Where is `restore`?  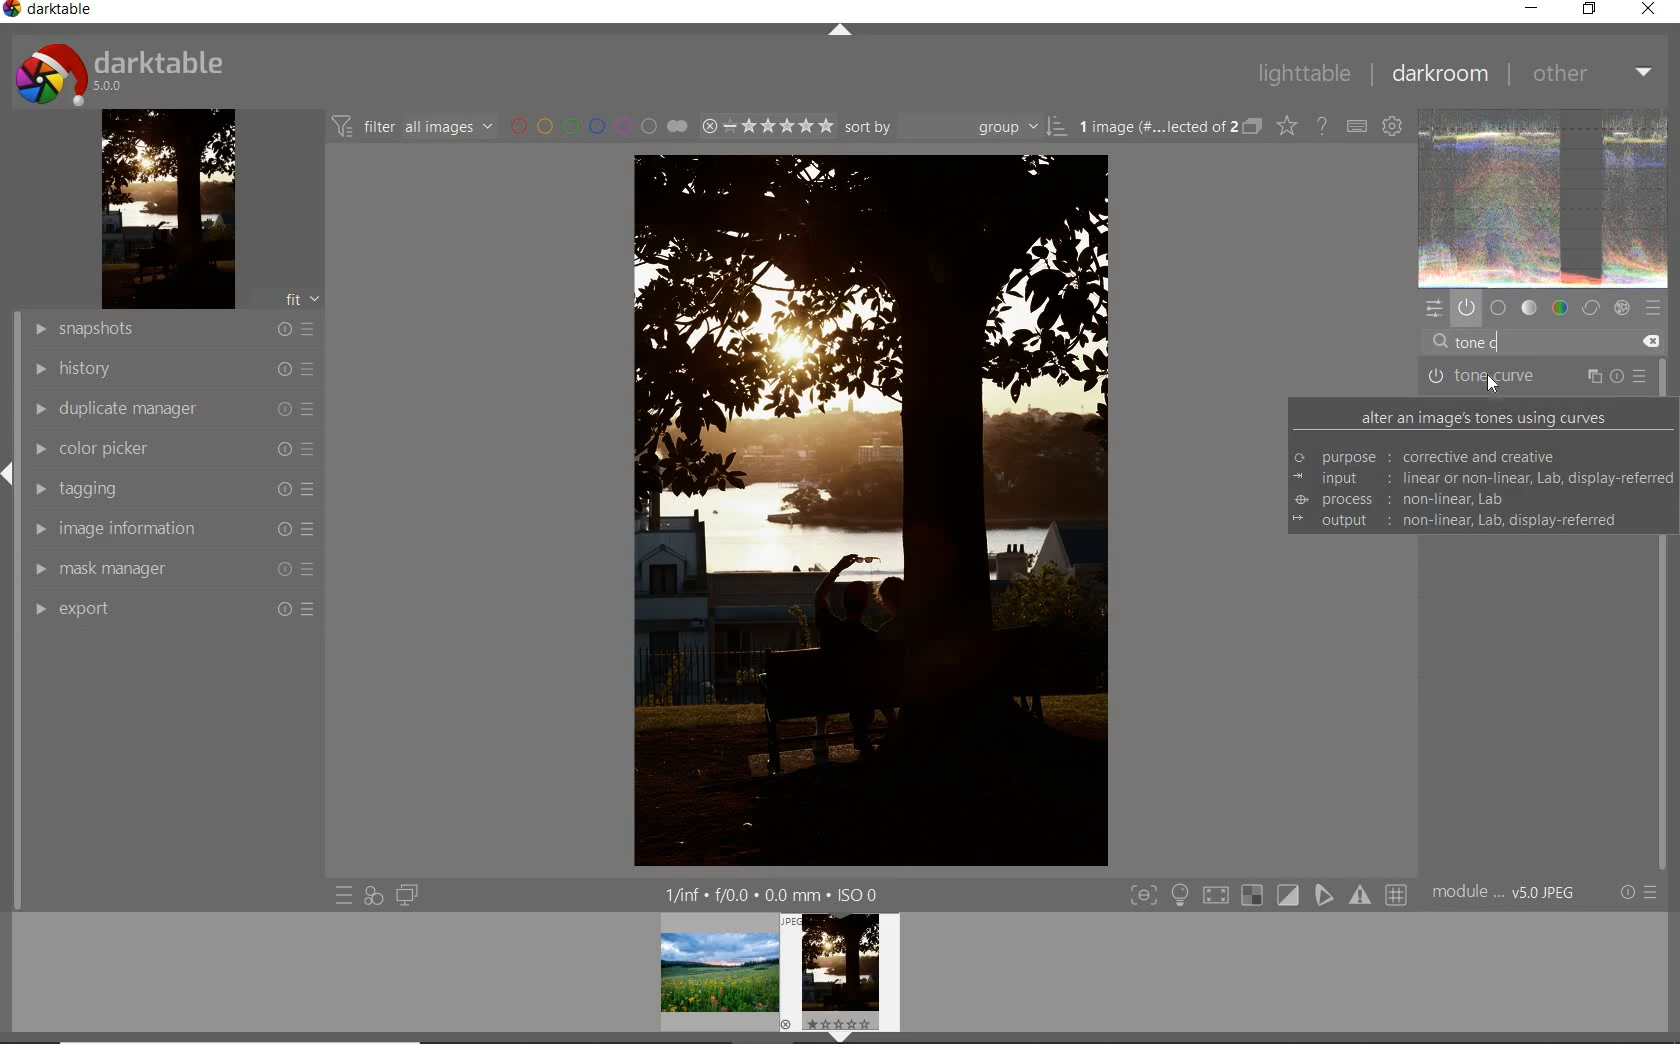
restore is located at coordinates (1592, 10).